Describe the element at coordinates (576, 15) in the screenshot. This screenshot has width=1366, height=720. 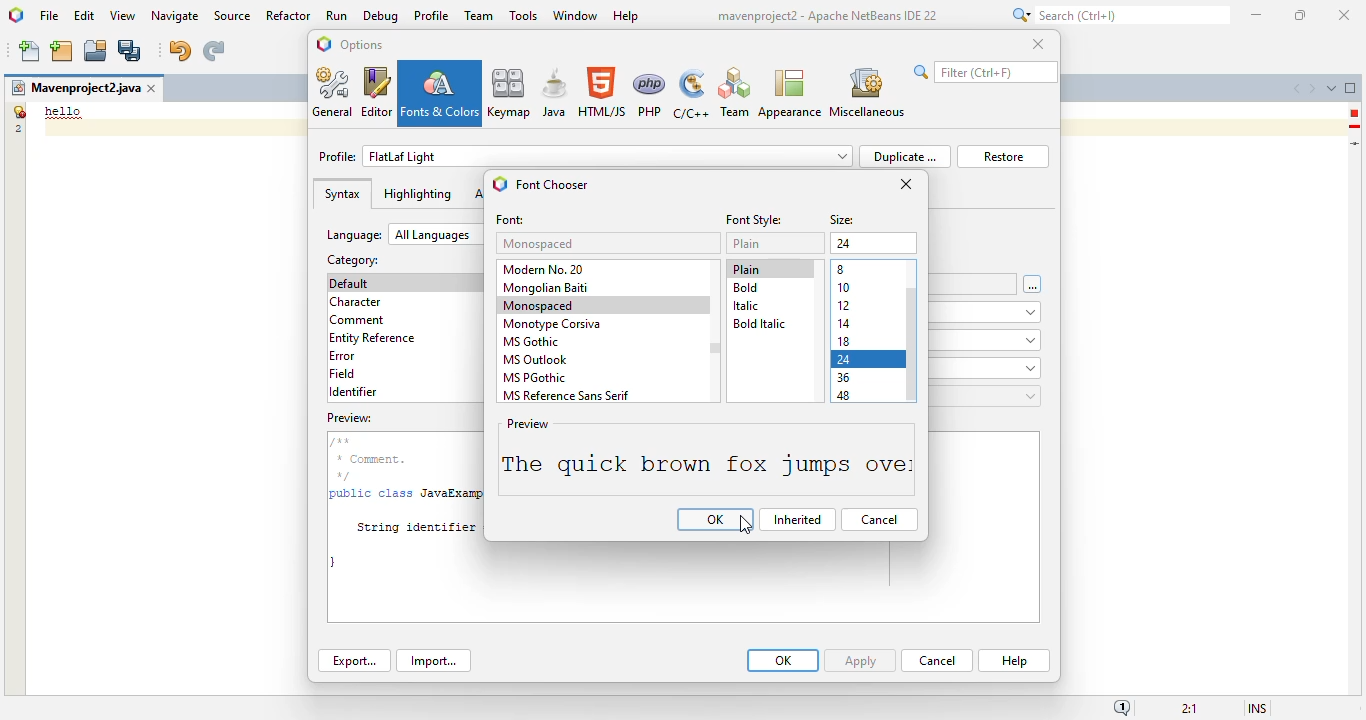
I see `window` at that location.